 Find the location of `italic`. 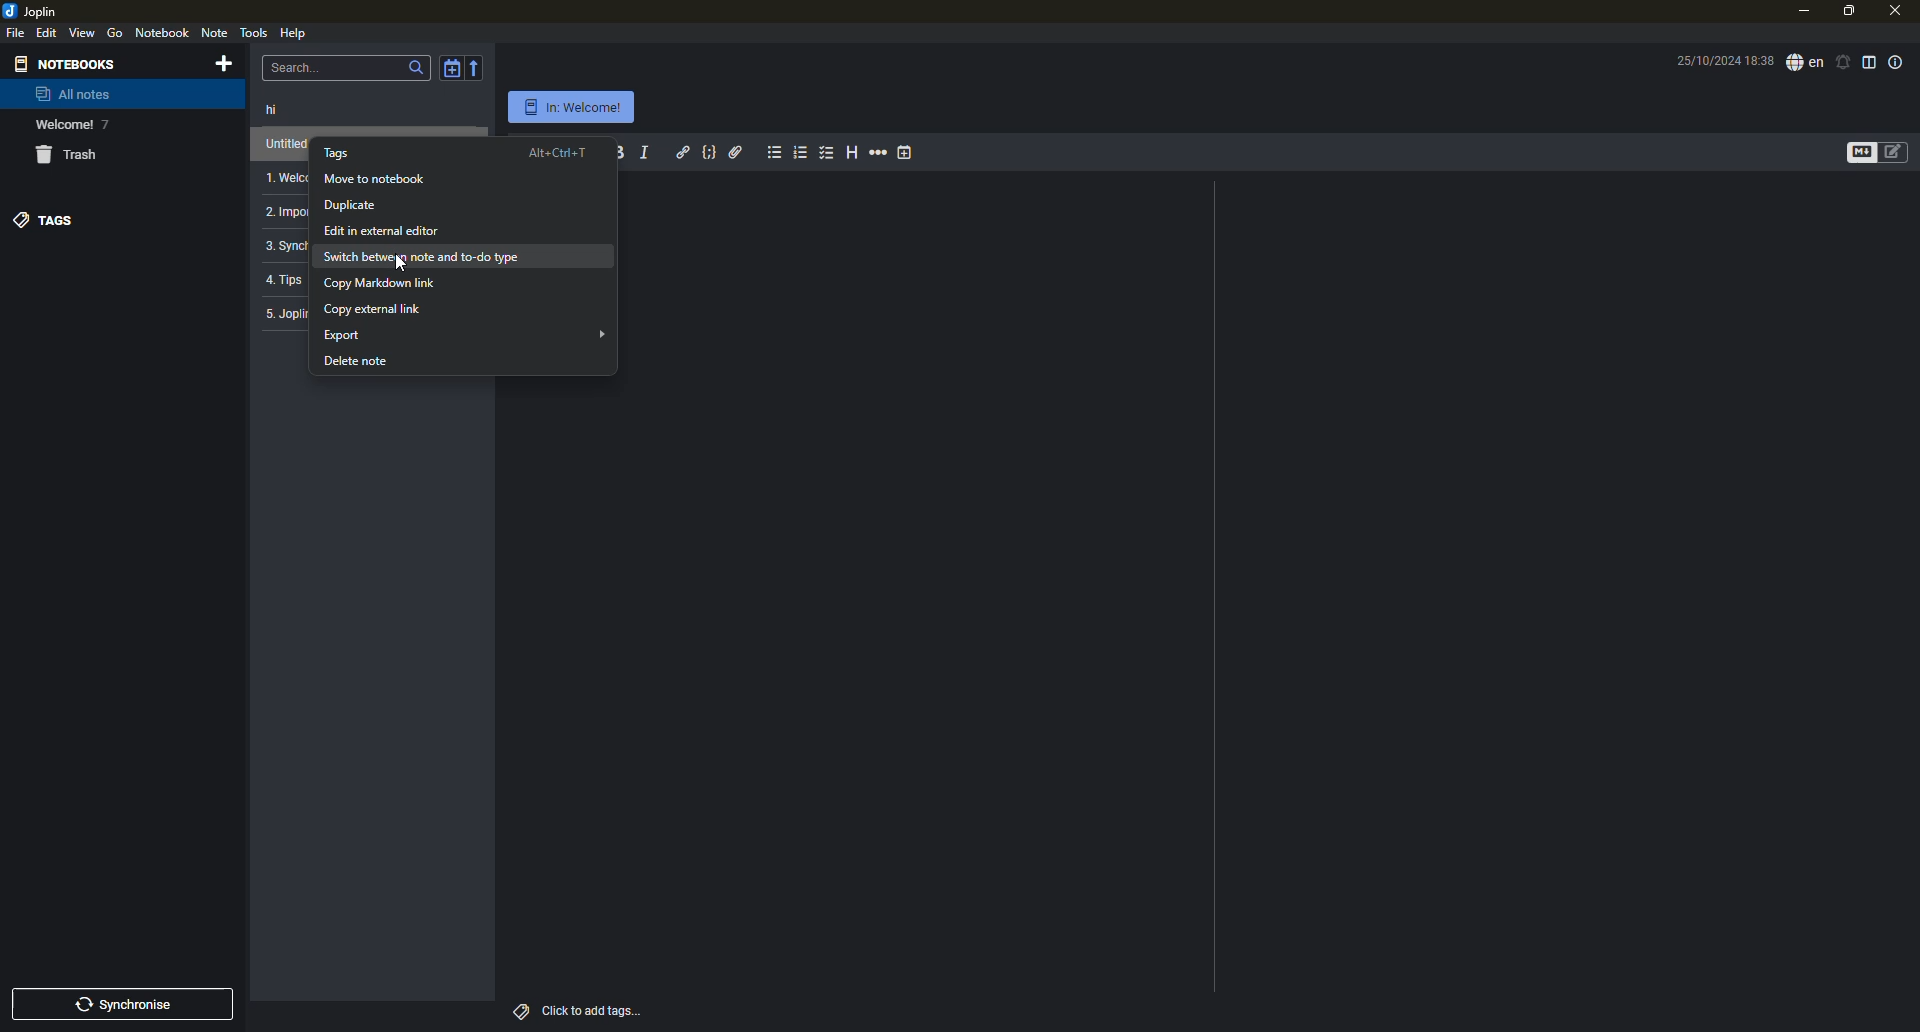

italic is located at coordinates (645, 152).